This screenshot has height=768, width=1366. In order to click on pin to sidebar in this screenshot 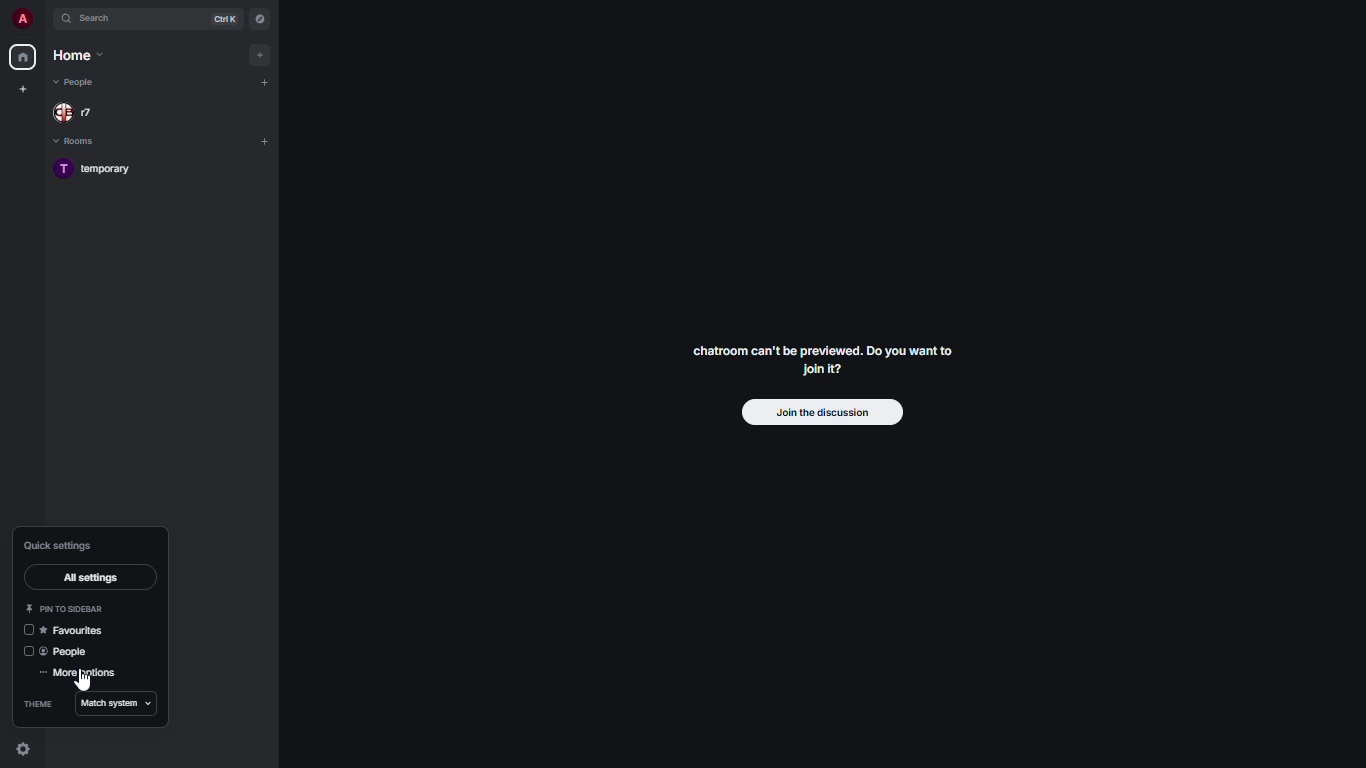, I will do `click(69, 606)`.